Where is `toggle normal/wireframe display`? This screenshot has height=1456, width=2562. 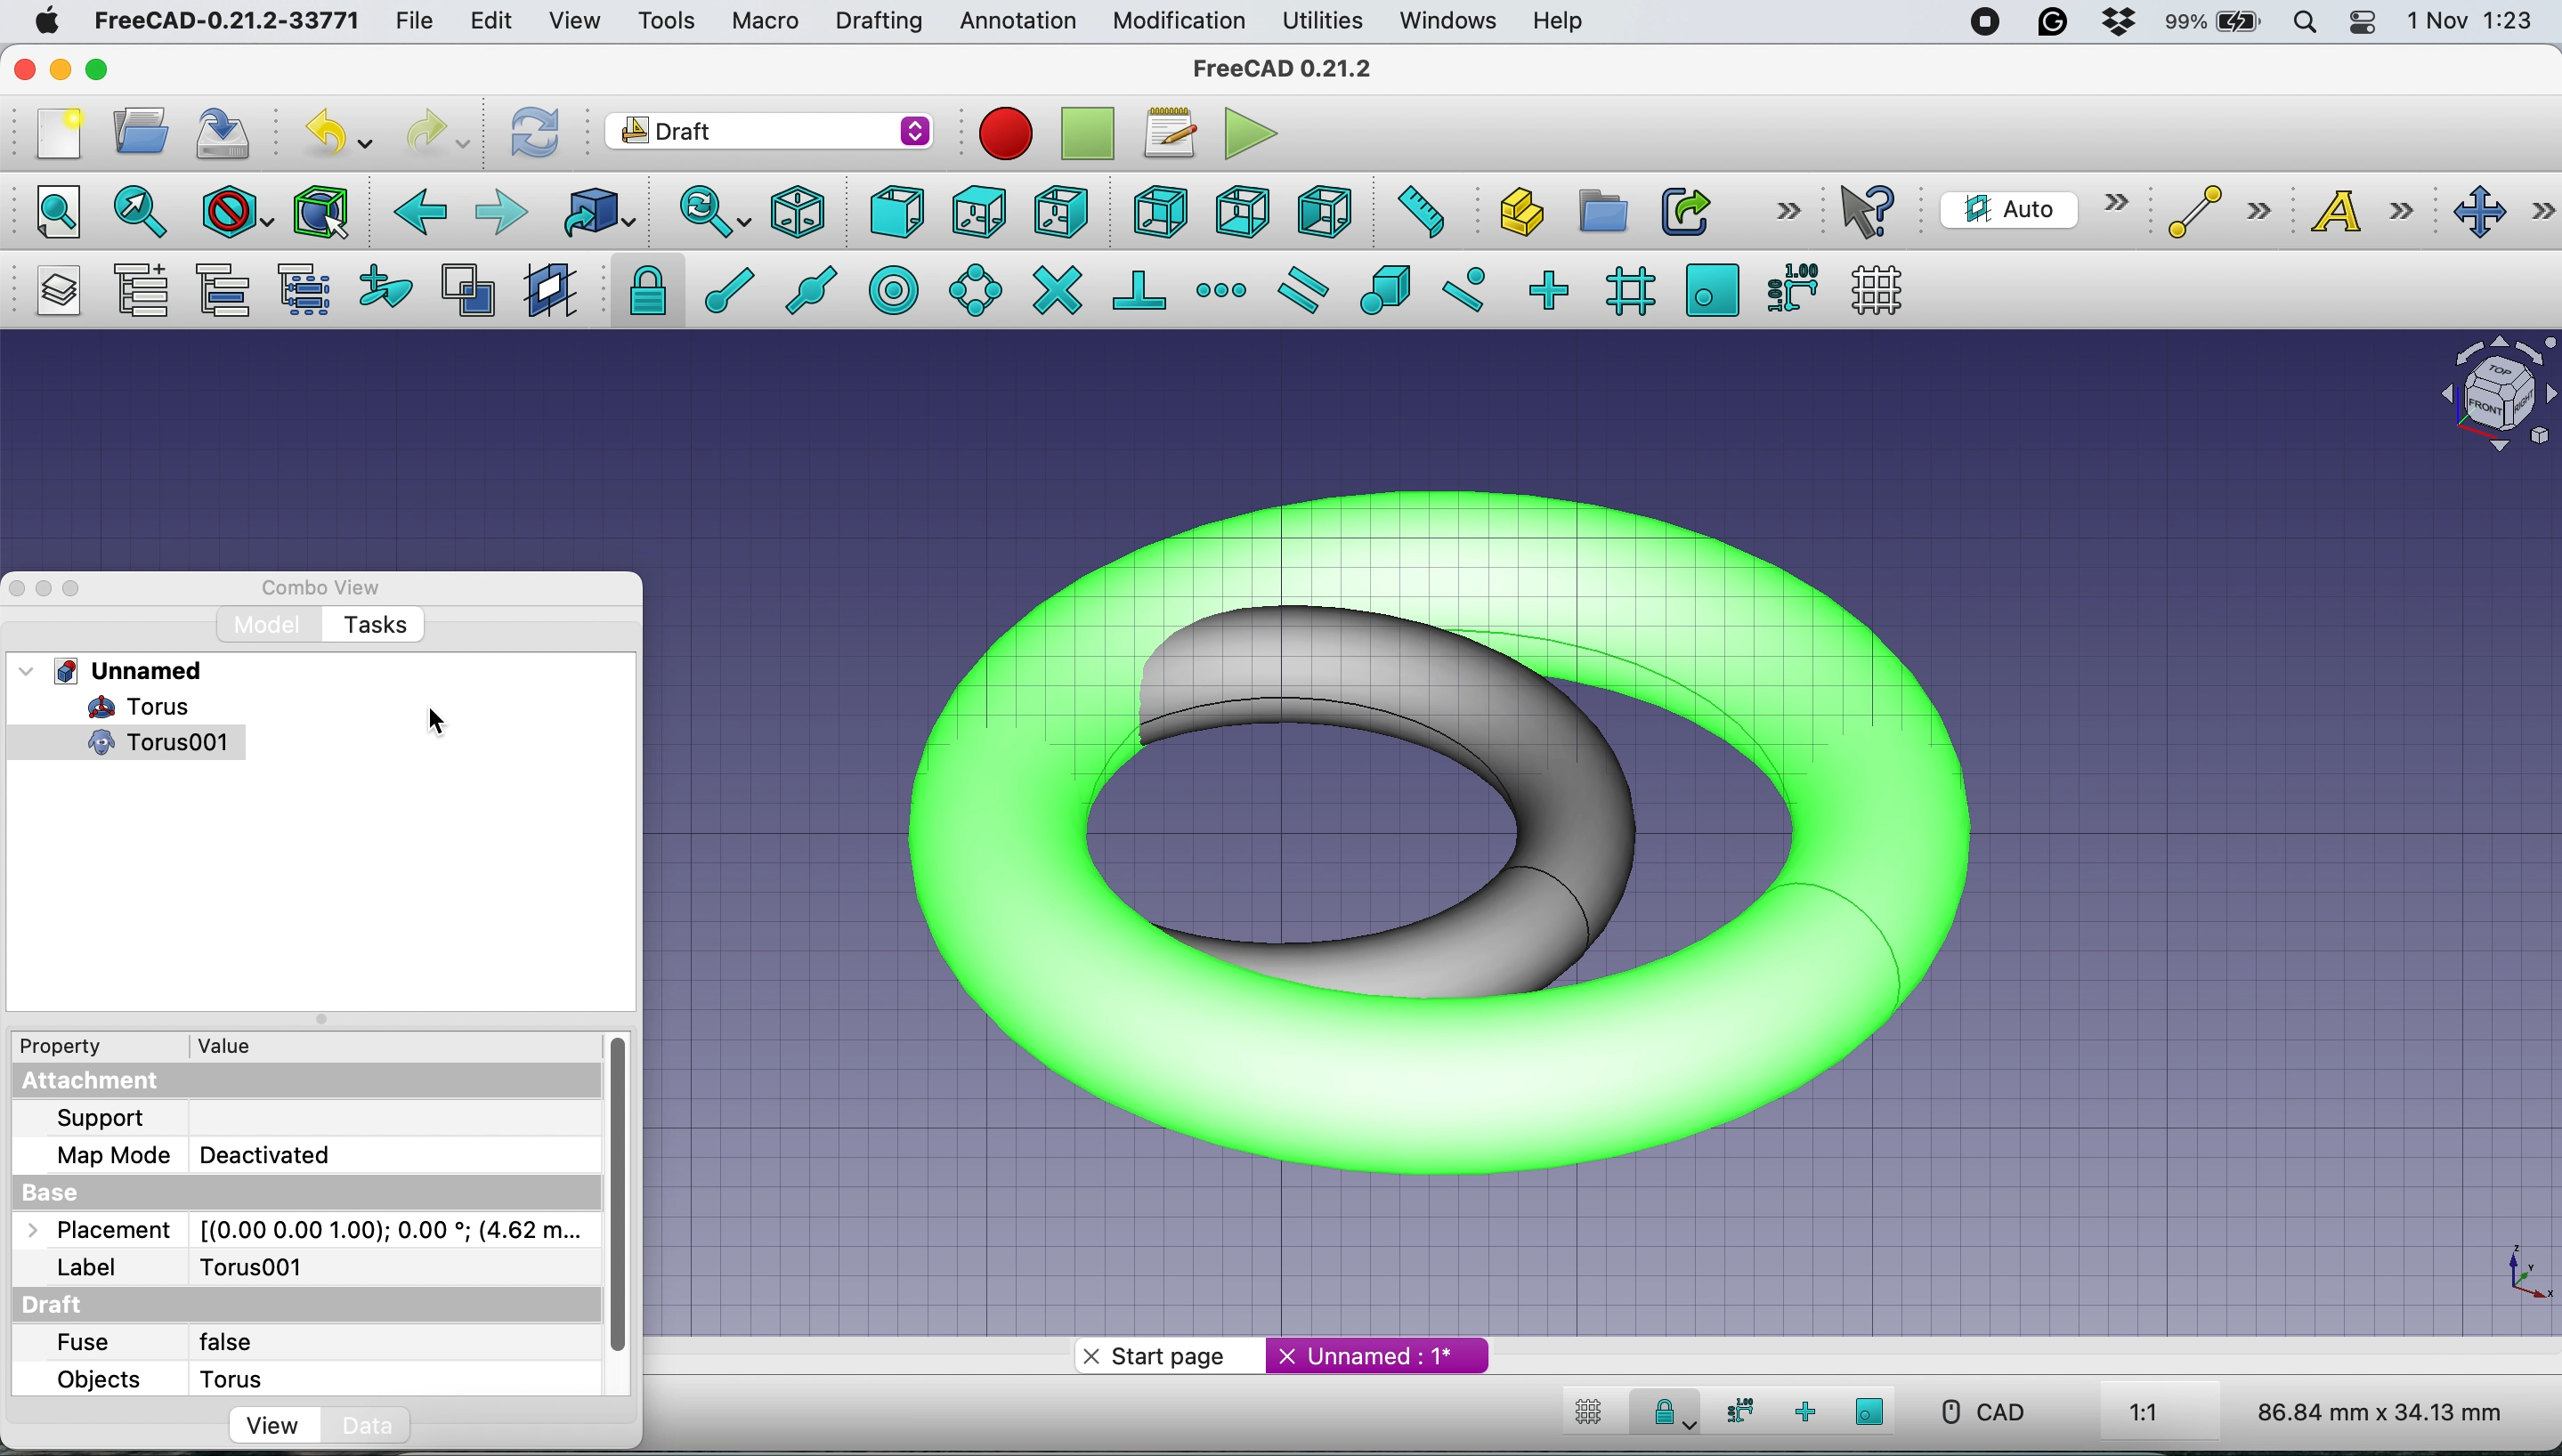 toggle normal/wireframe display is located at coordinates (467, 291).